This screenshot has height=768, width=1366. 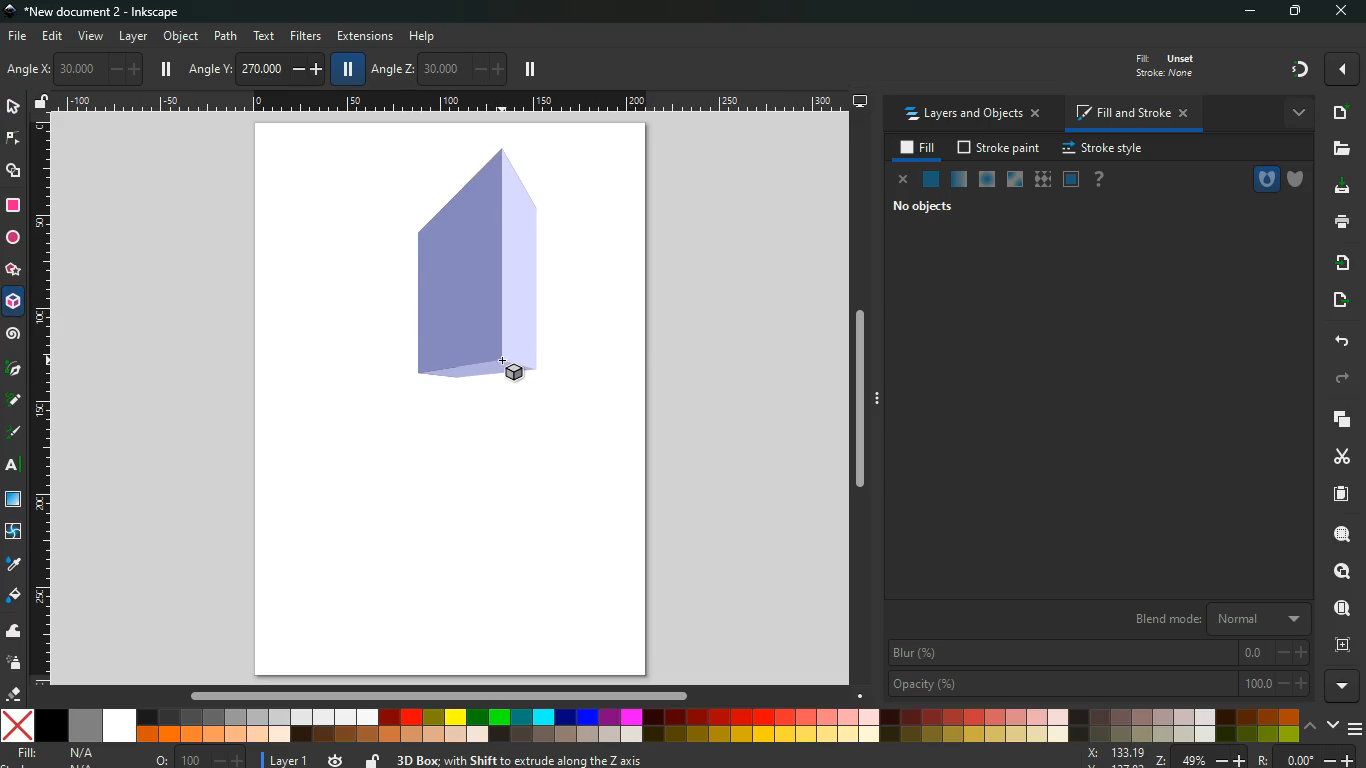 What do you see at coordinates (290, 757) in the screenshot?
I see `layer 1` at bounding box center [290, 757].